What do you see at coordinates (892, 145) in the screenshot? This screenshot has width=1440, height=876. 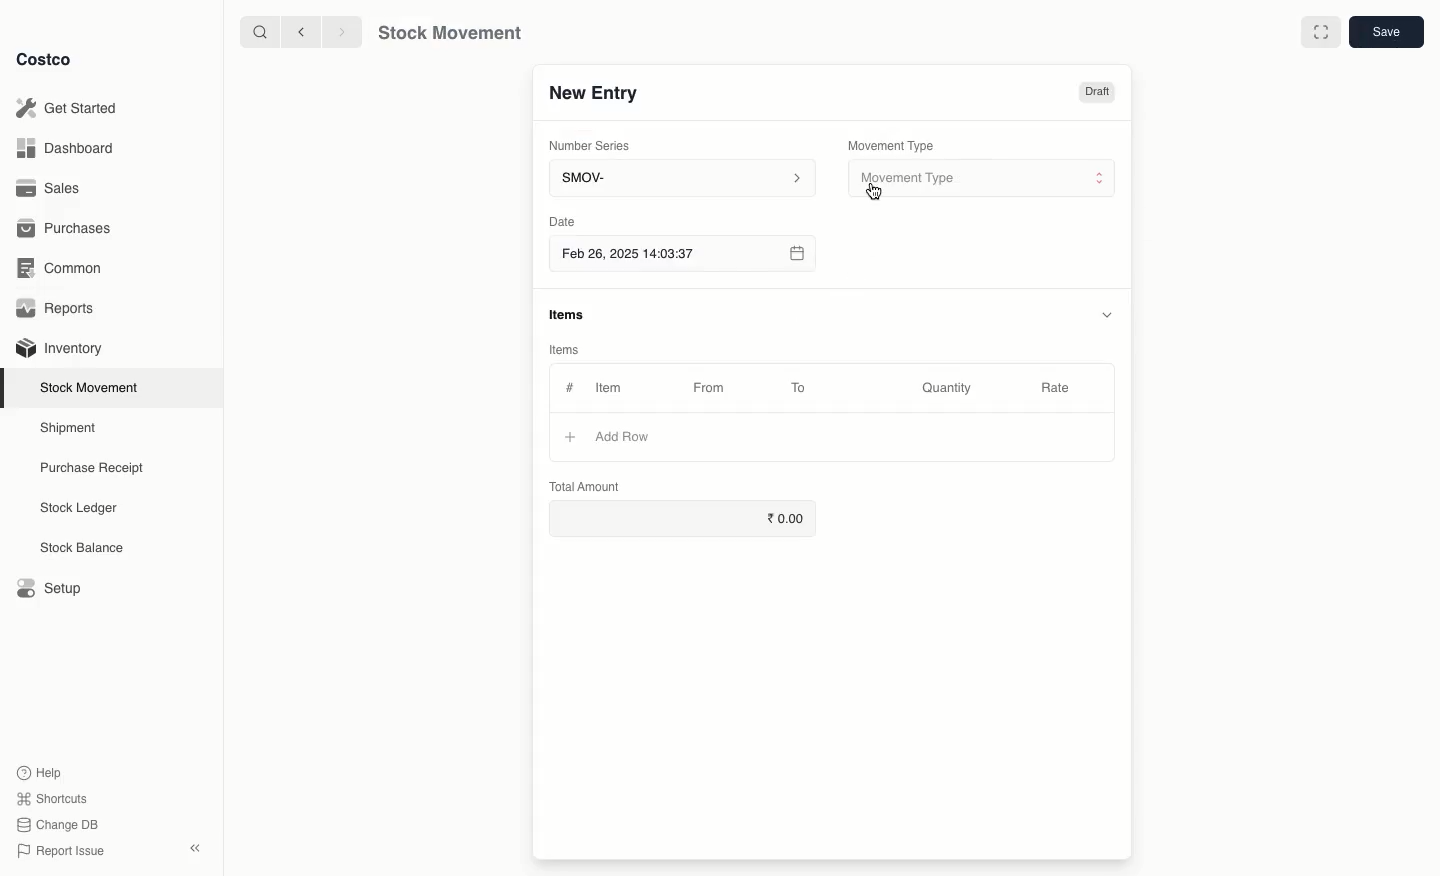 I see `Movement Type` at bounding box center [892, 145].